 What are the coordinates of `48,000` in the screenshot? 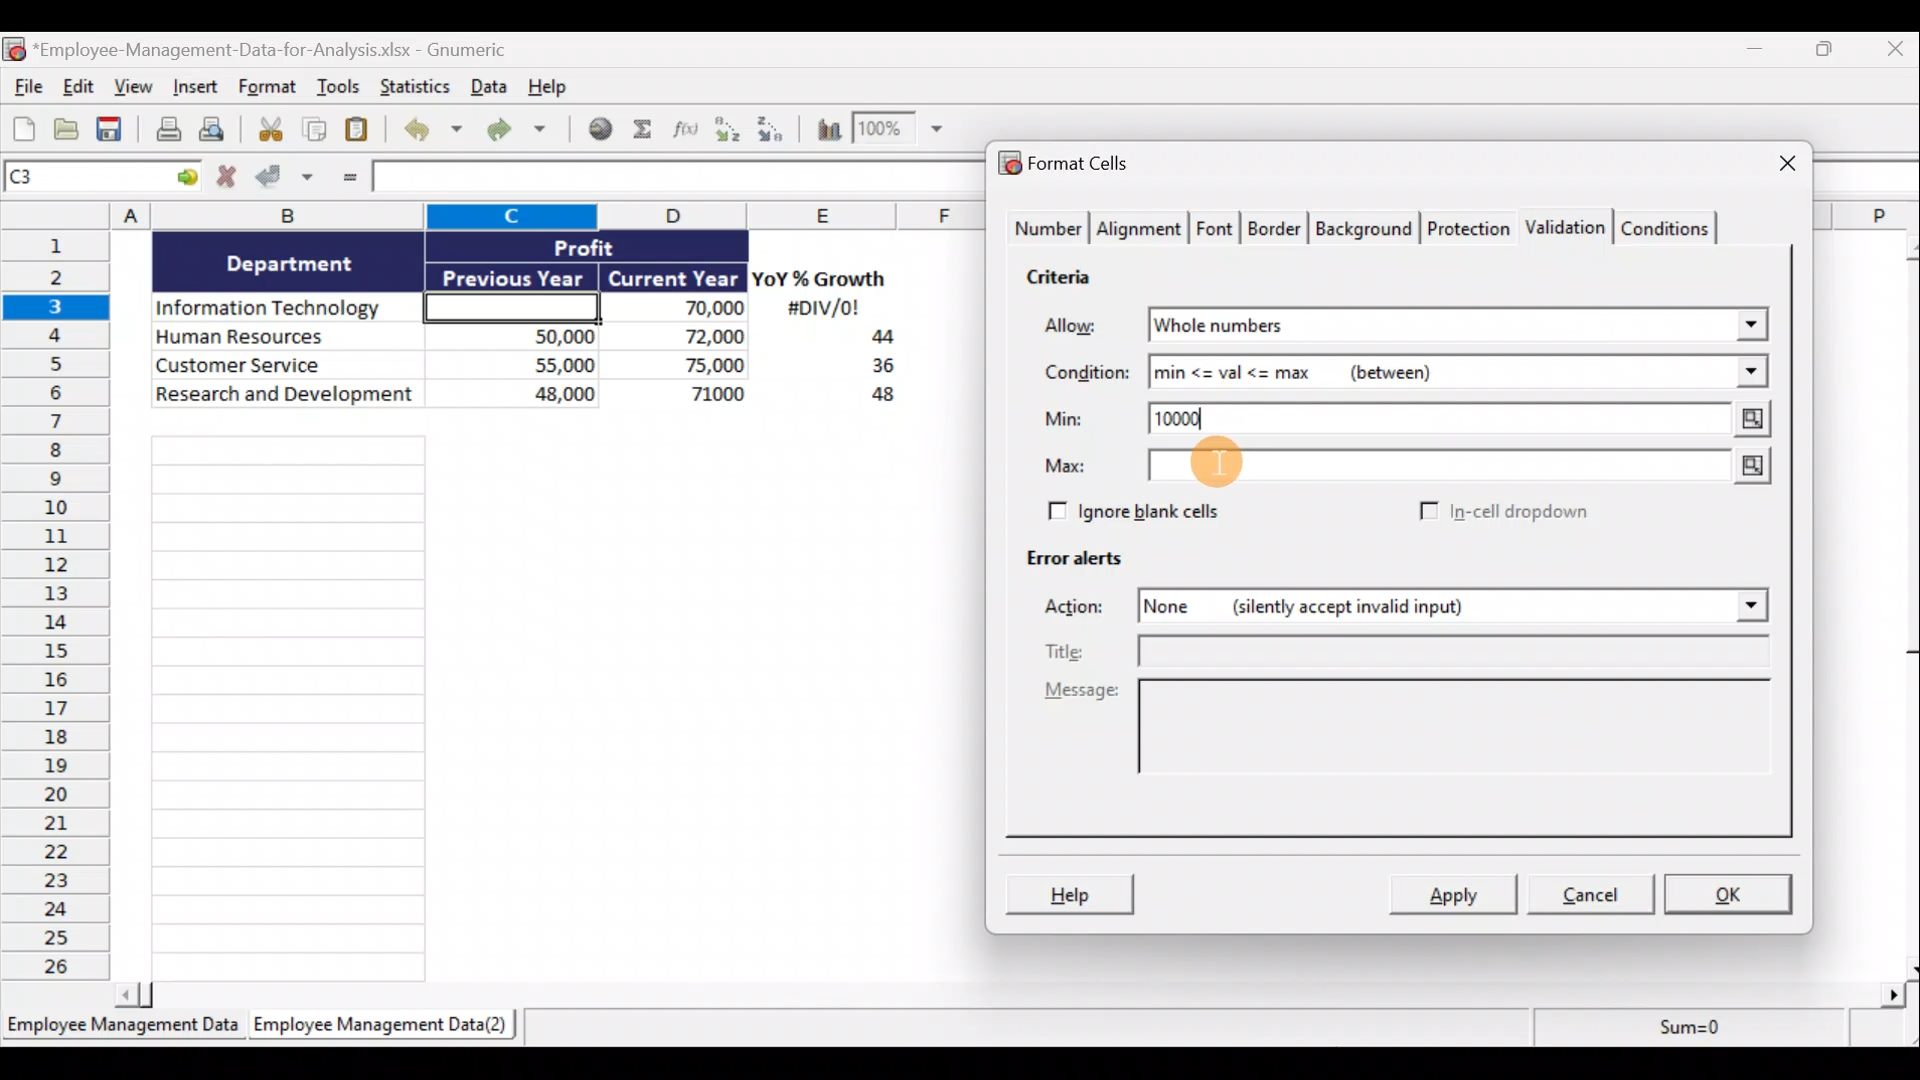 It's located at (523, 397).